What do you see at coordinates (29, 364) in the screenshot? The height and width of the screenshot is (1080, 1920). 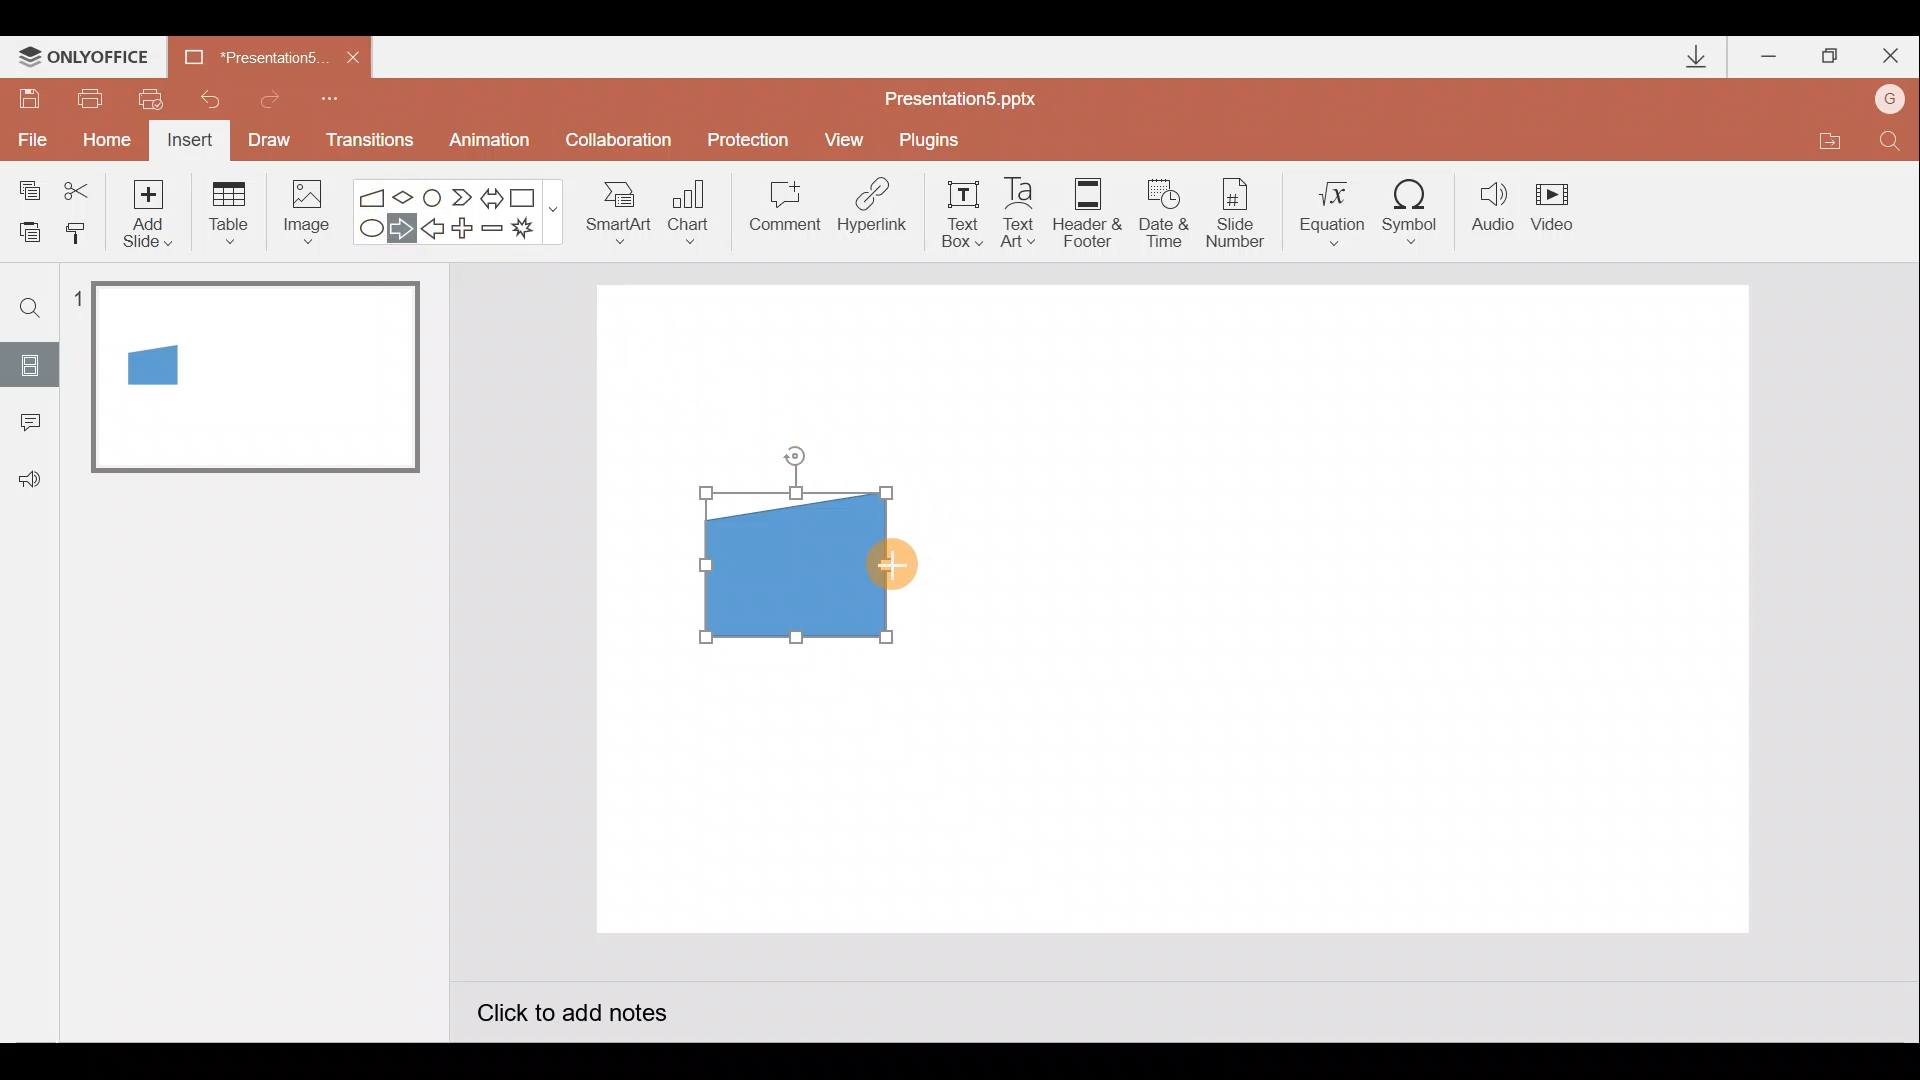 I see `Slides` at bounding box center [29, 364].